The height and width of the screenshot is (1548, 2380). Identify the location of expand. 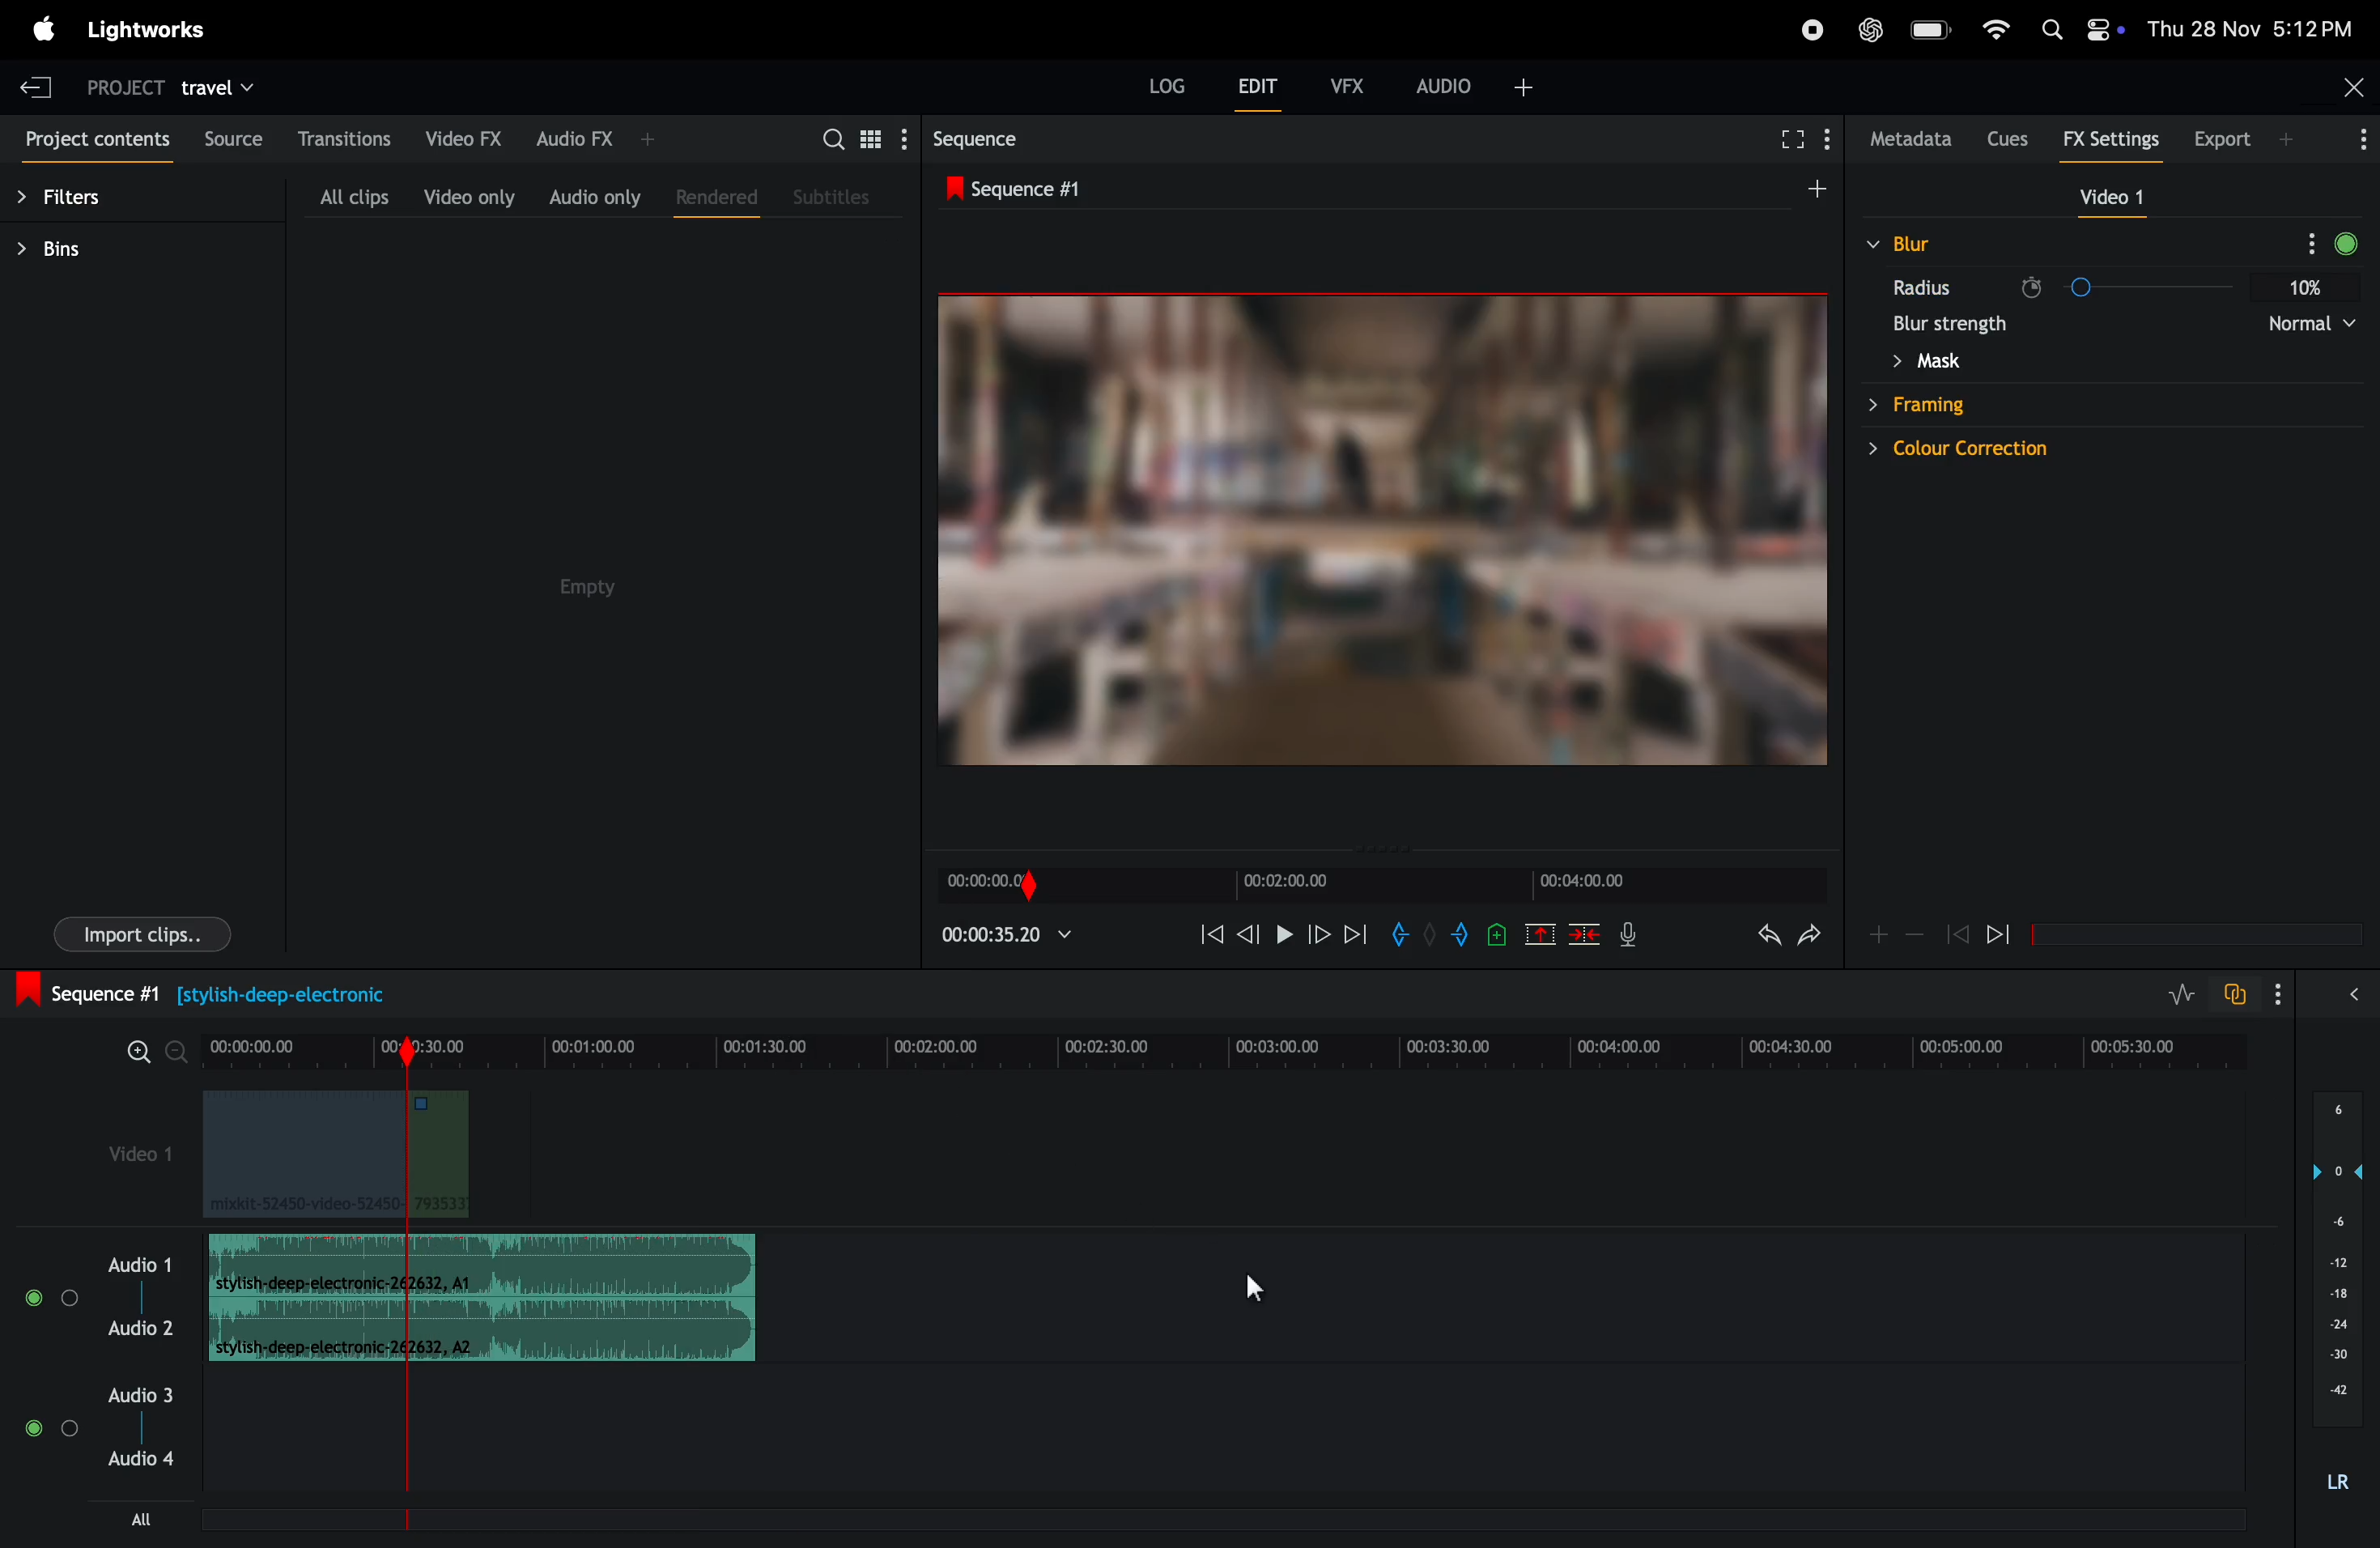
(2348, 998).